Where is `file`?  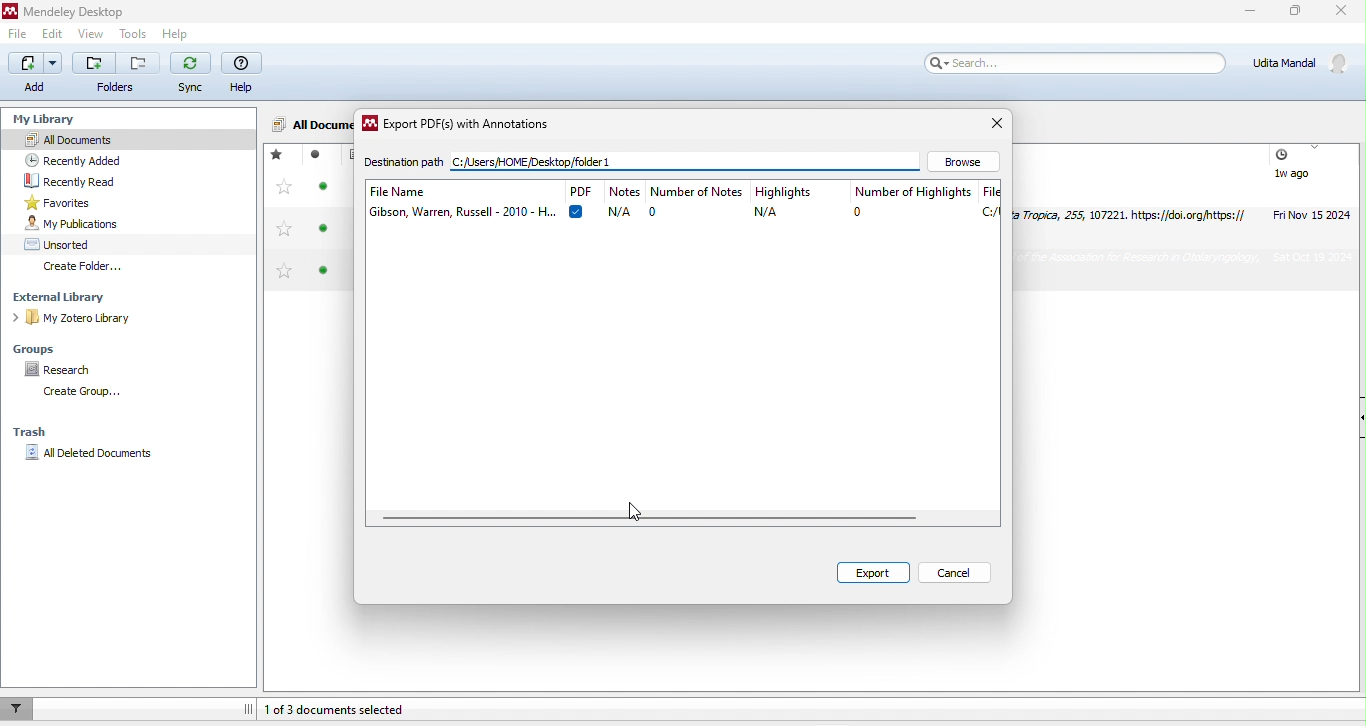
file is located at coordinates (990, 201).